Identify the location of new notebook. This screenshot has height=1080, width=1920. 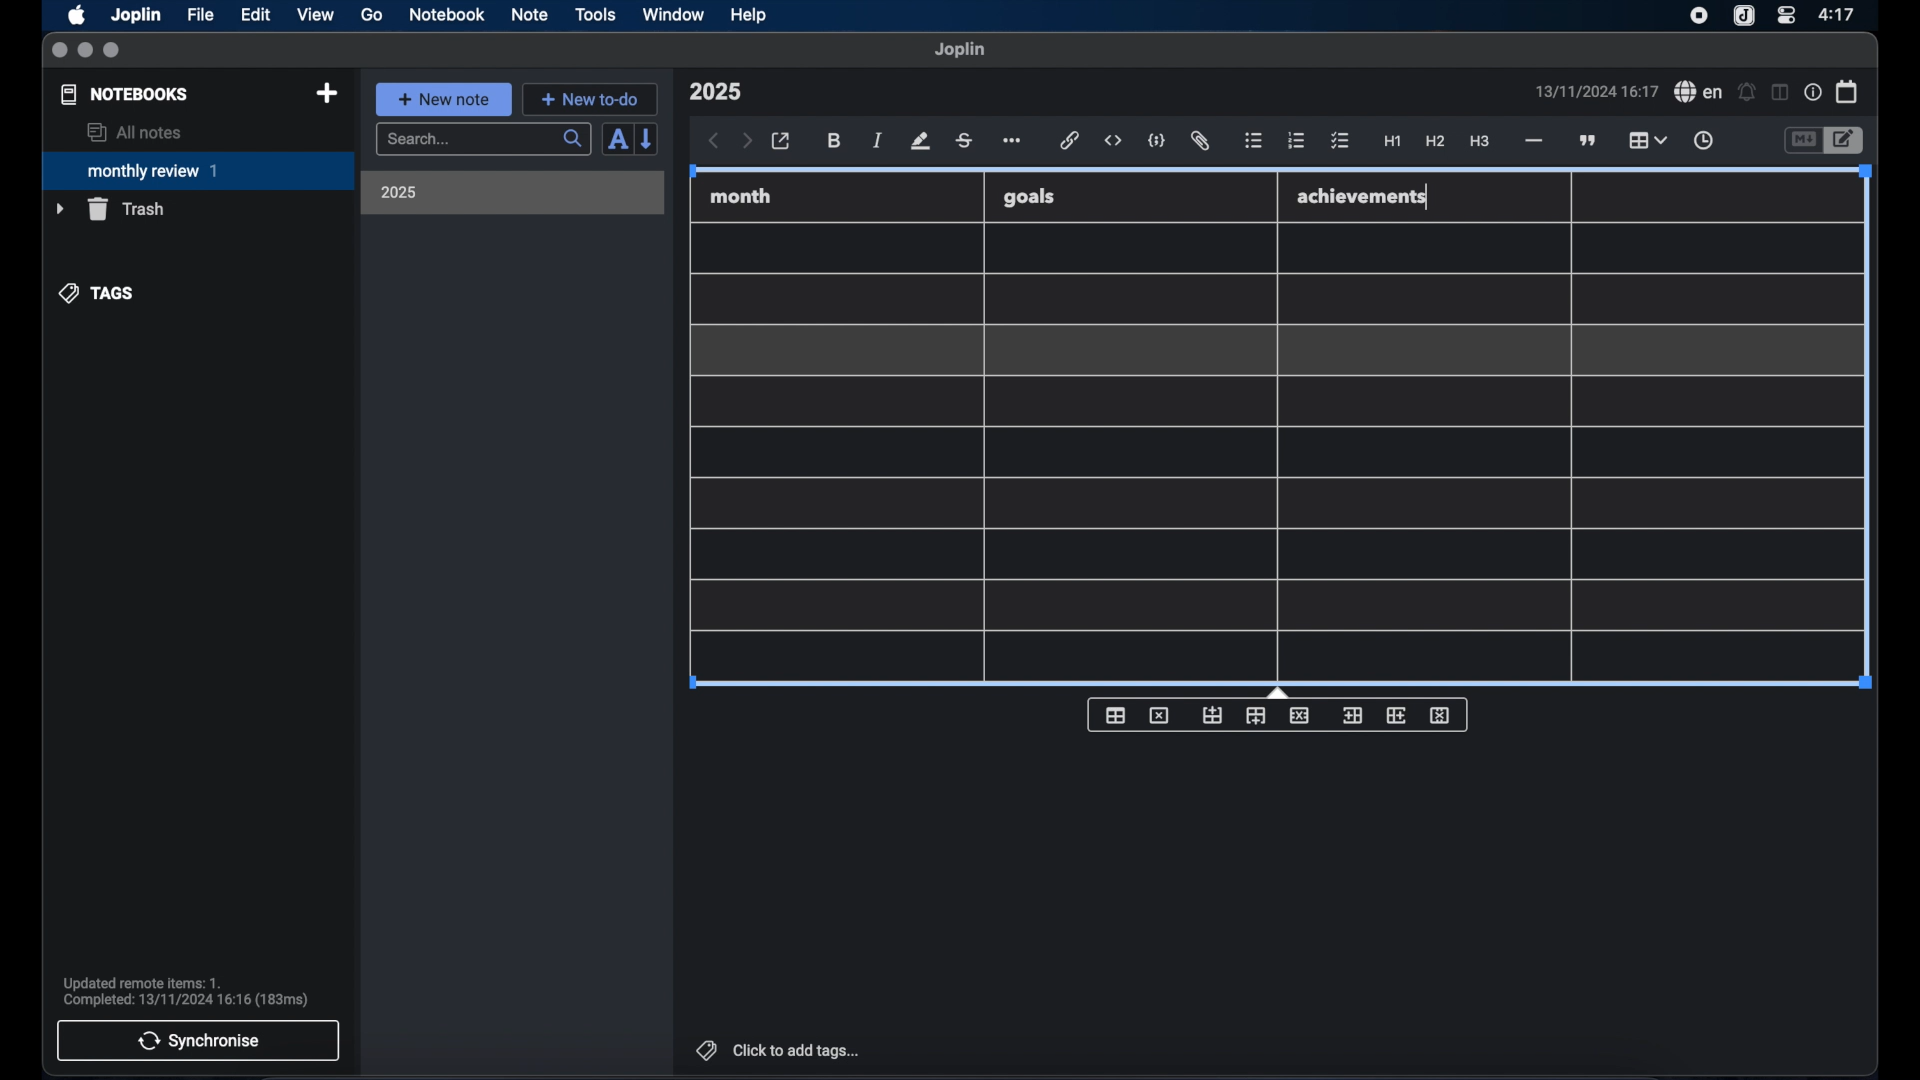
(326, 94).